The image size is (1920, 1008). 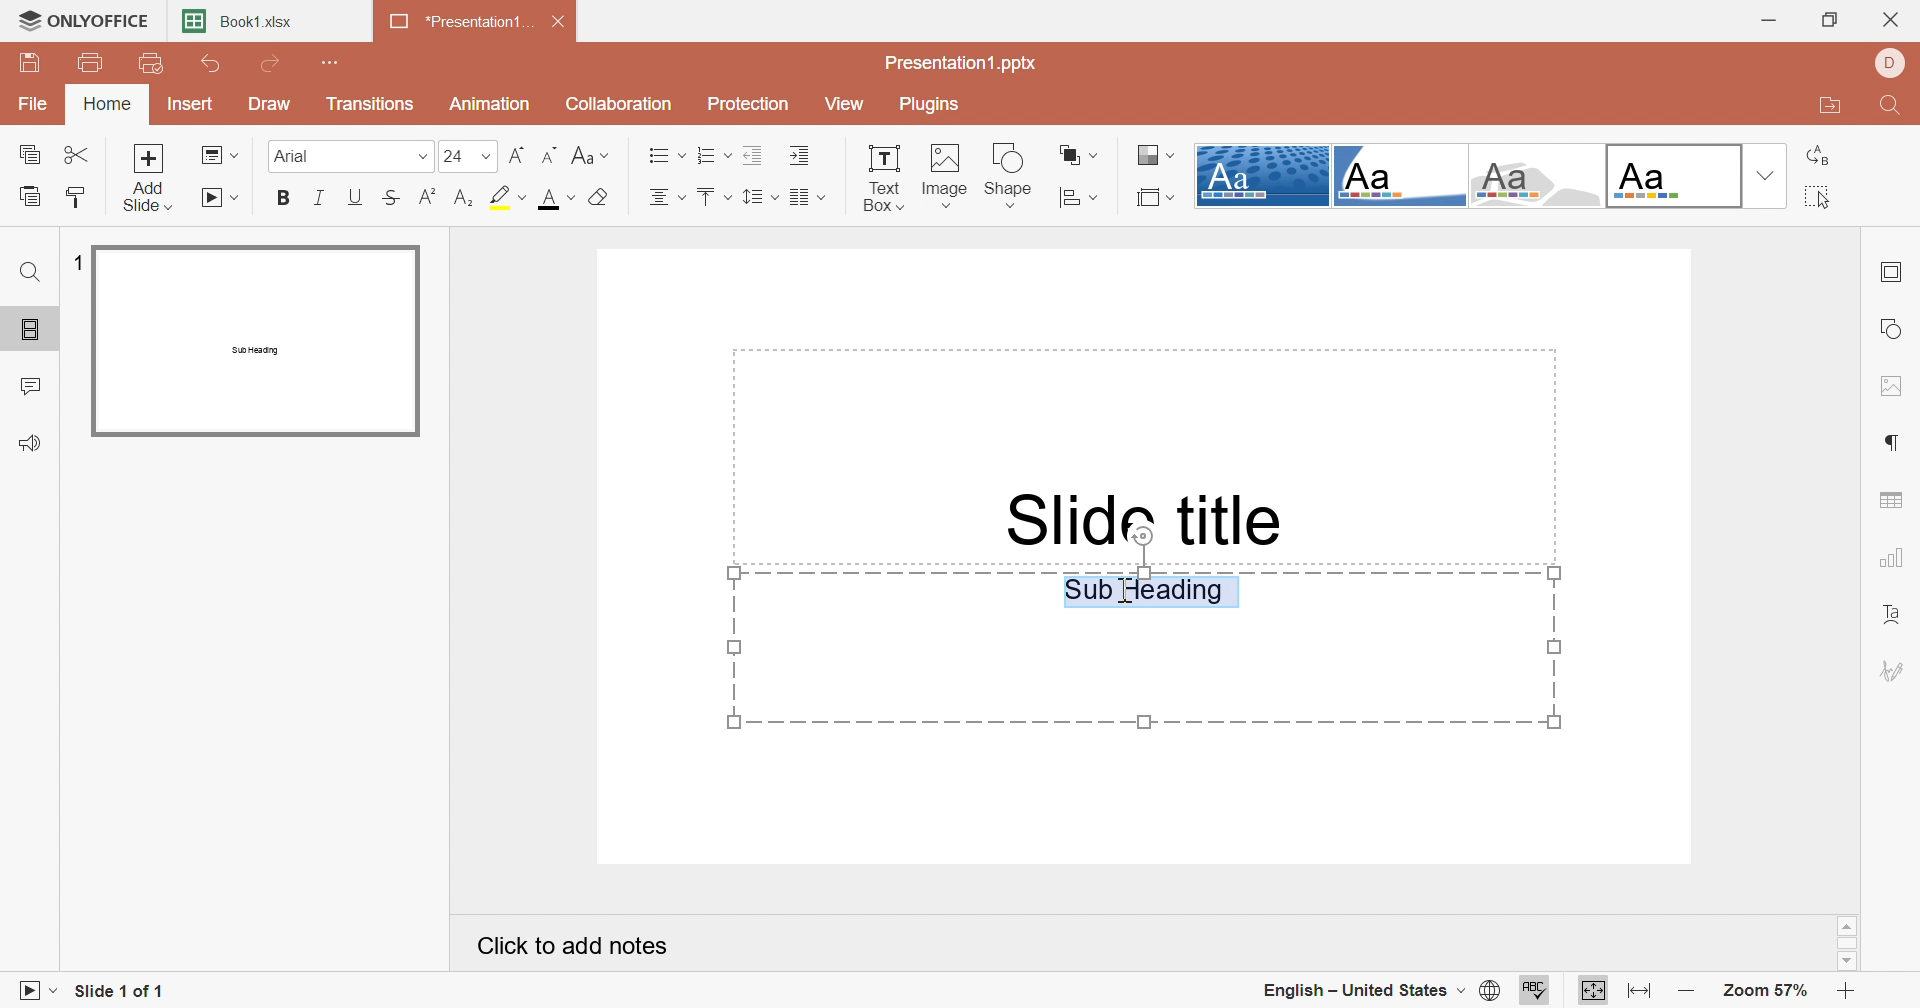 What do you see at coordinates (940, 106) in the screenshot?
I see `Plugins` at bounding box center [940, 106].